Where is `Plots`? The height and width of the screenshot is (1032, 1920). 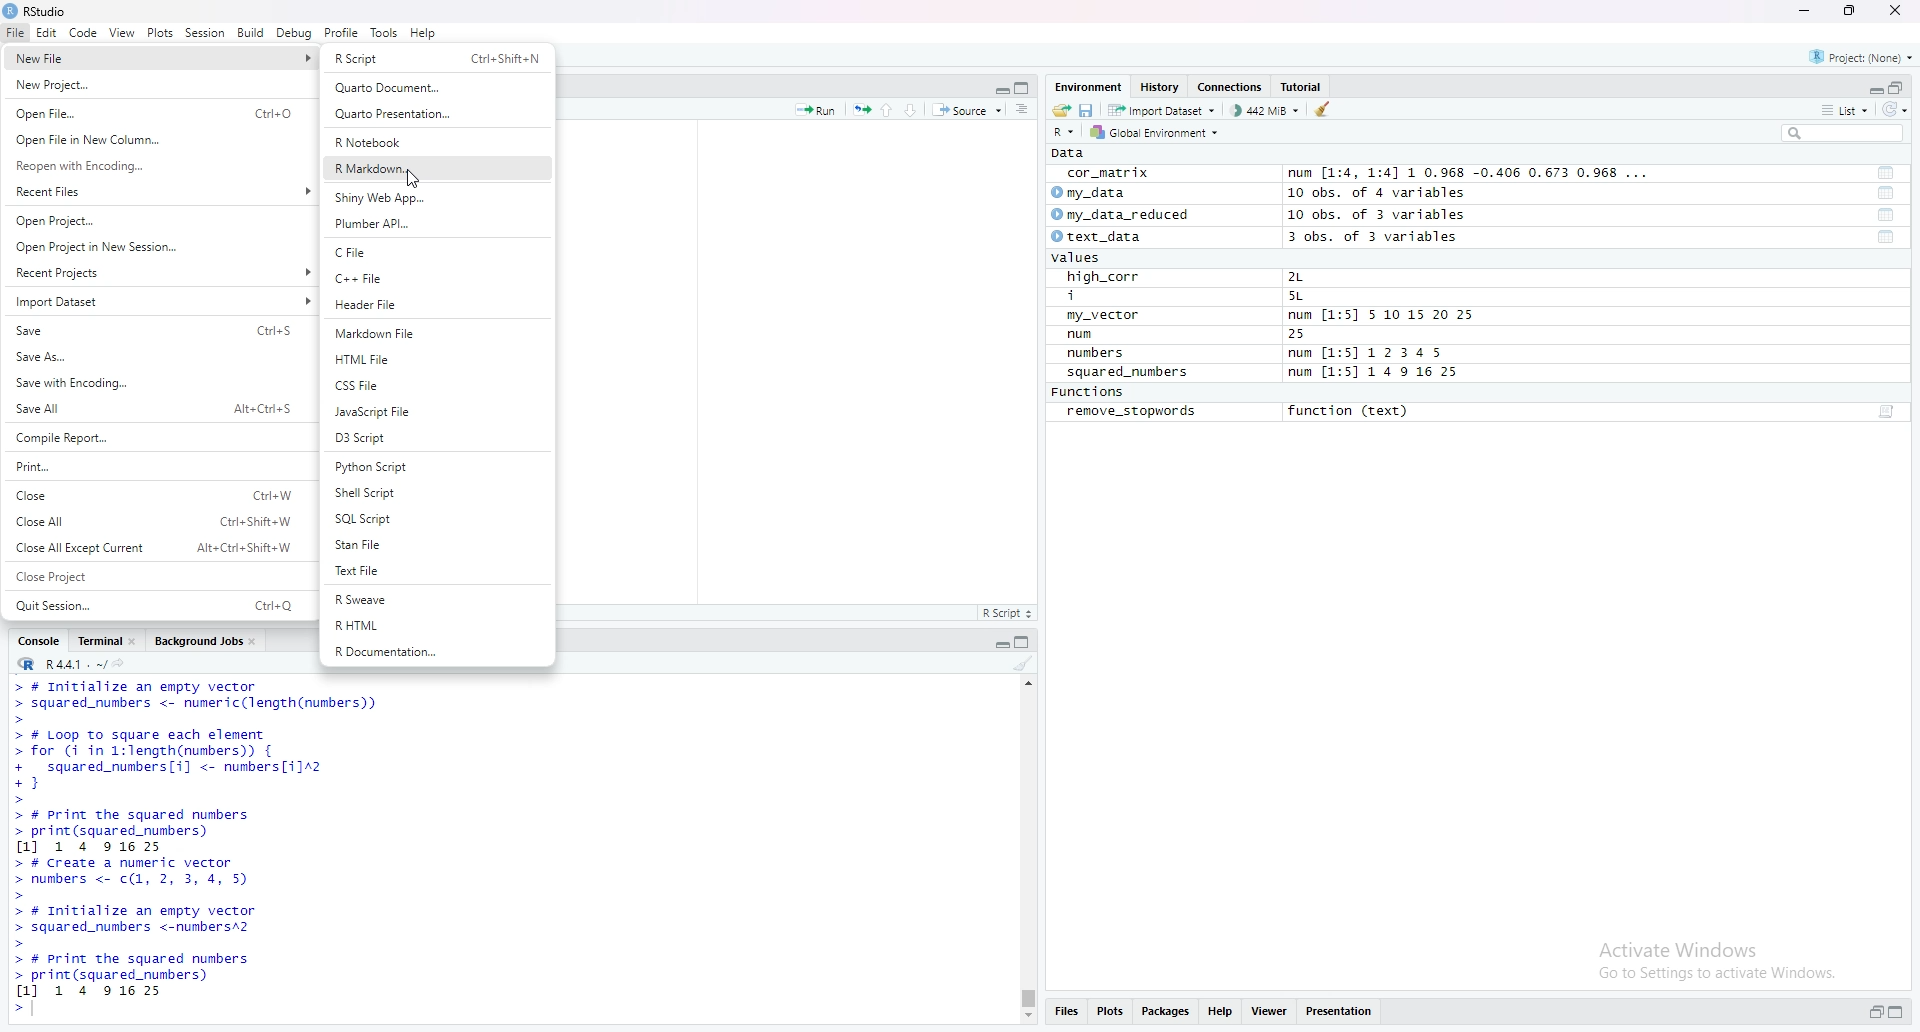 Plots is located at coordinates (1112, 1012).